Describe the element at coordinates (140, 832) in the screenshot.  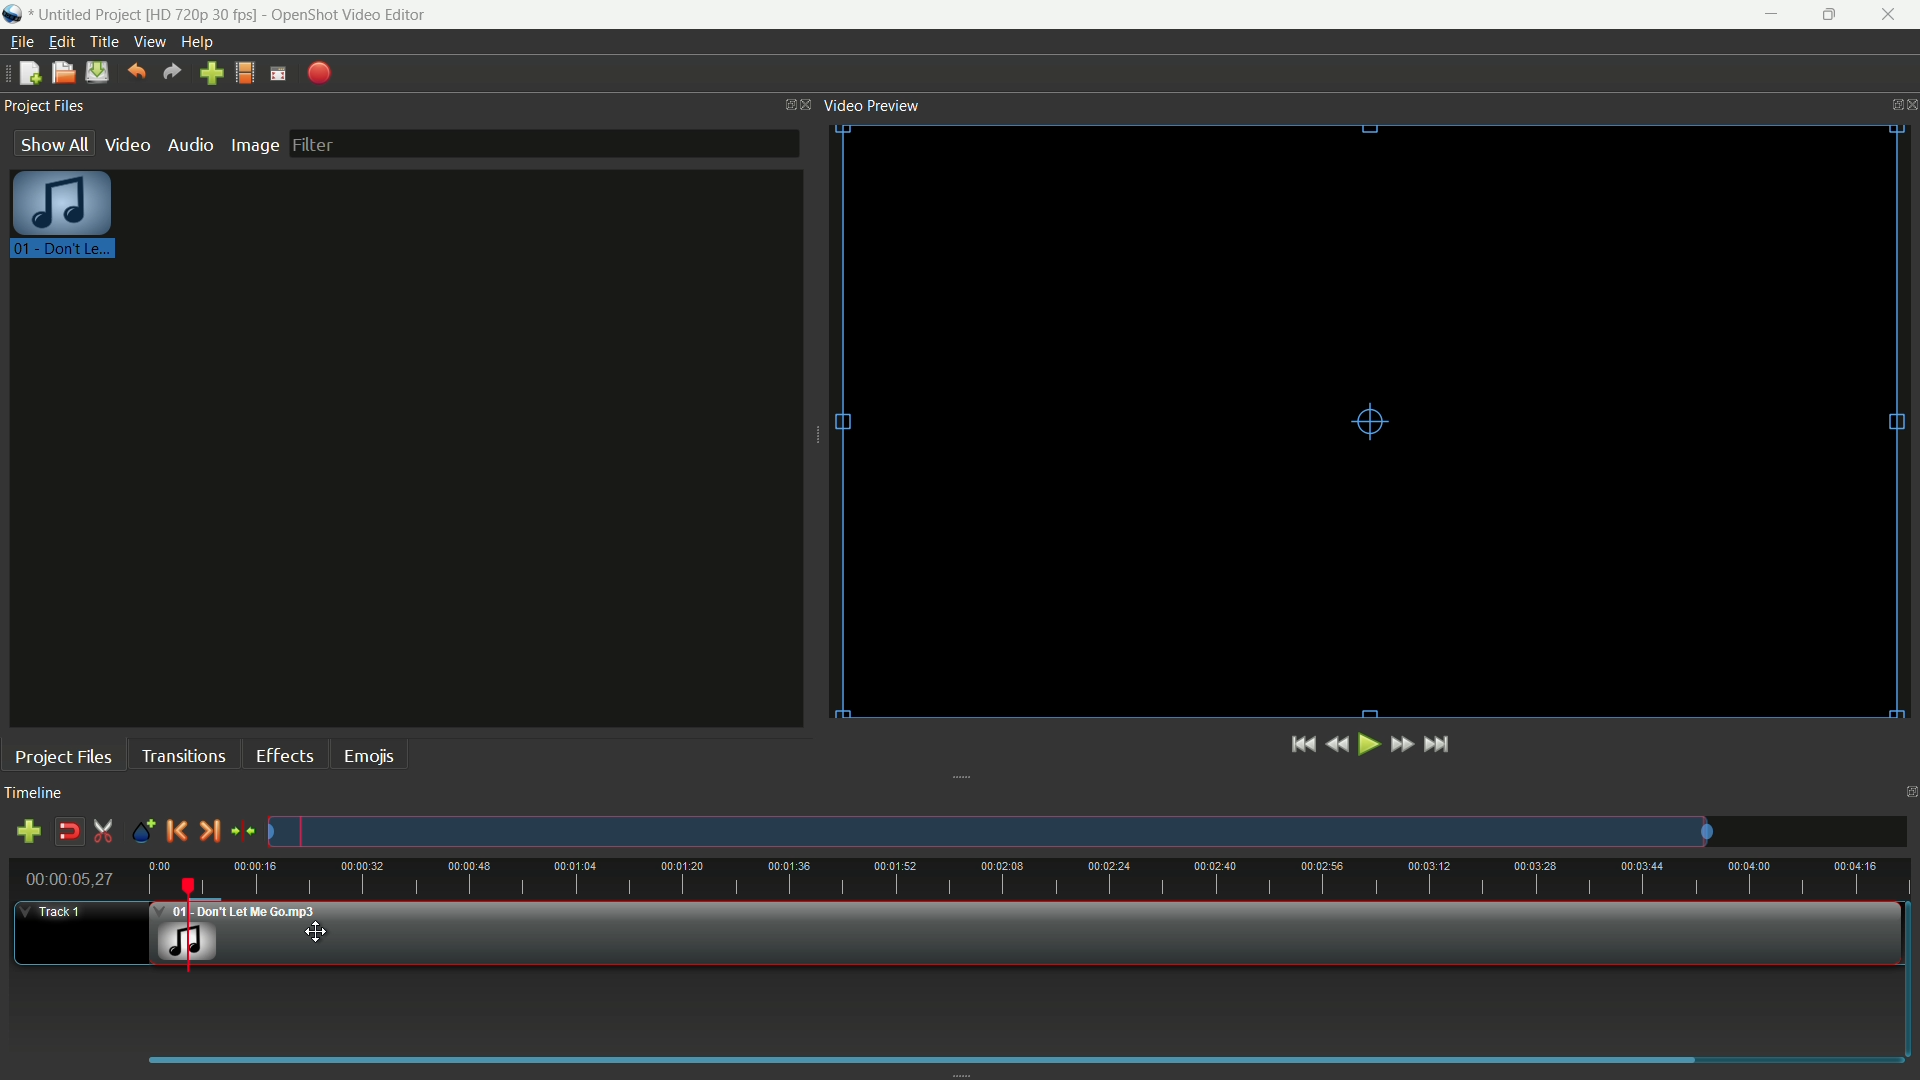
I see `create marker` at that location.